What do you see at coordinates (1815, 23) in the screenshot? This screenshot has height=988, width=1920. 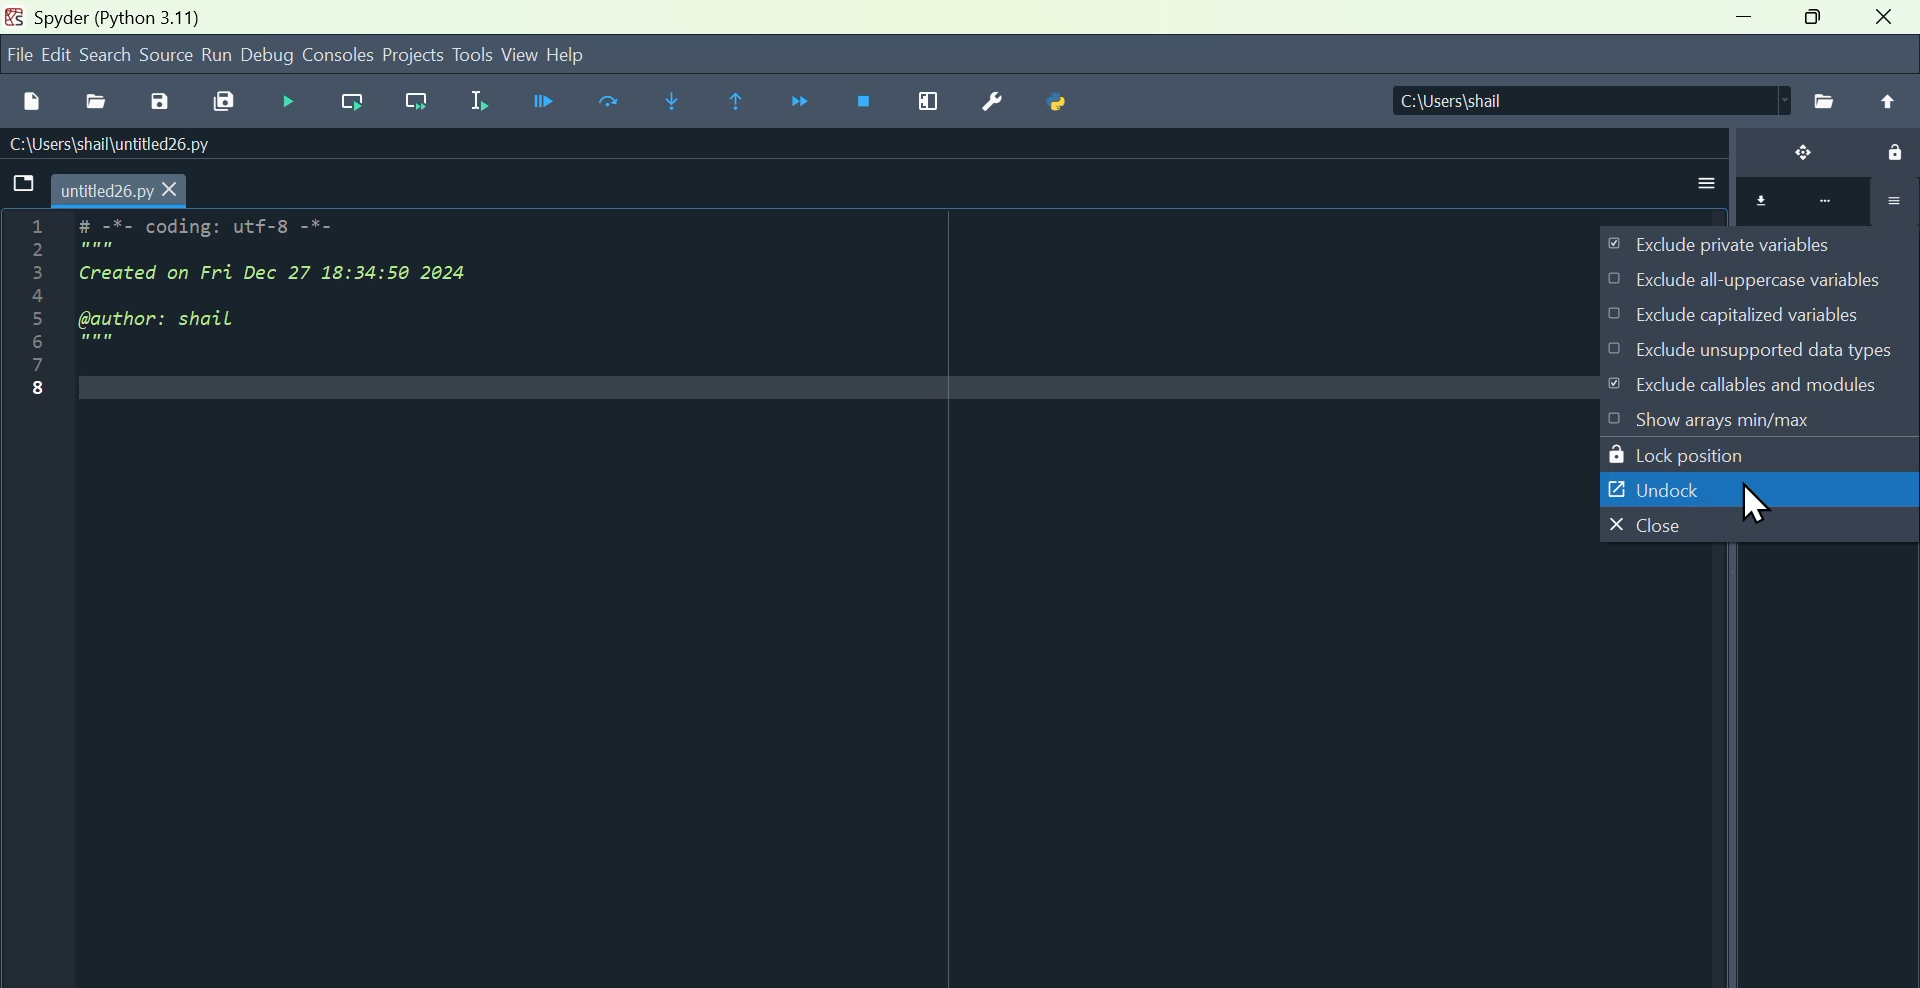 I see `Maximise` at bounding box center [1815, 23].